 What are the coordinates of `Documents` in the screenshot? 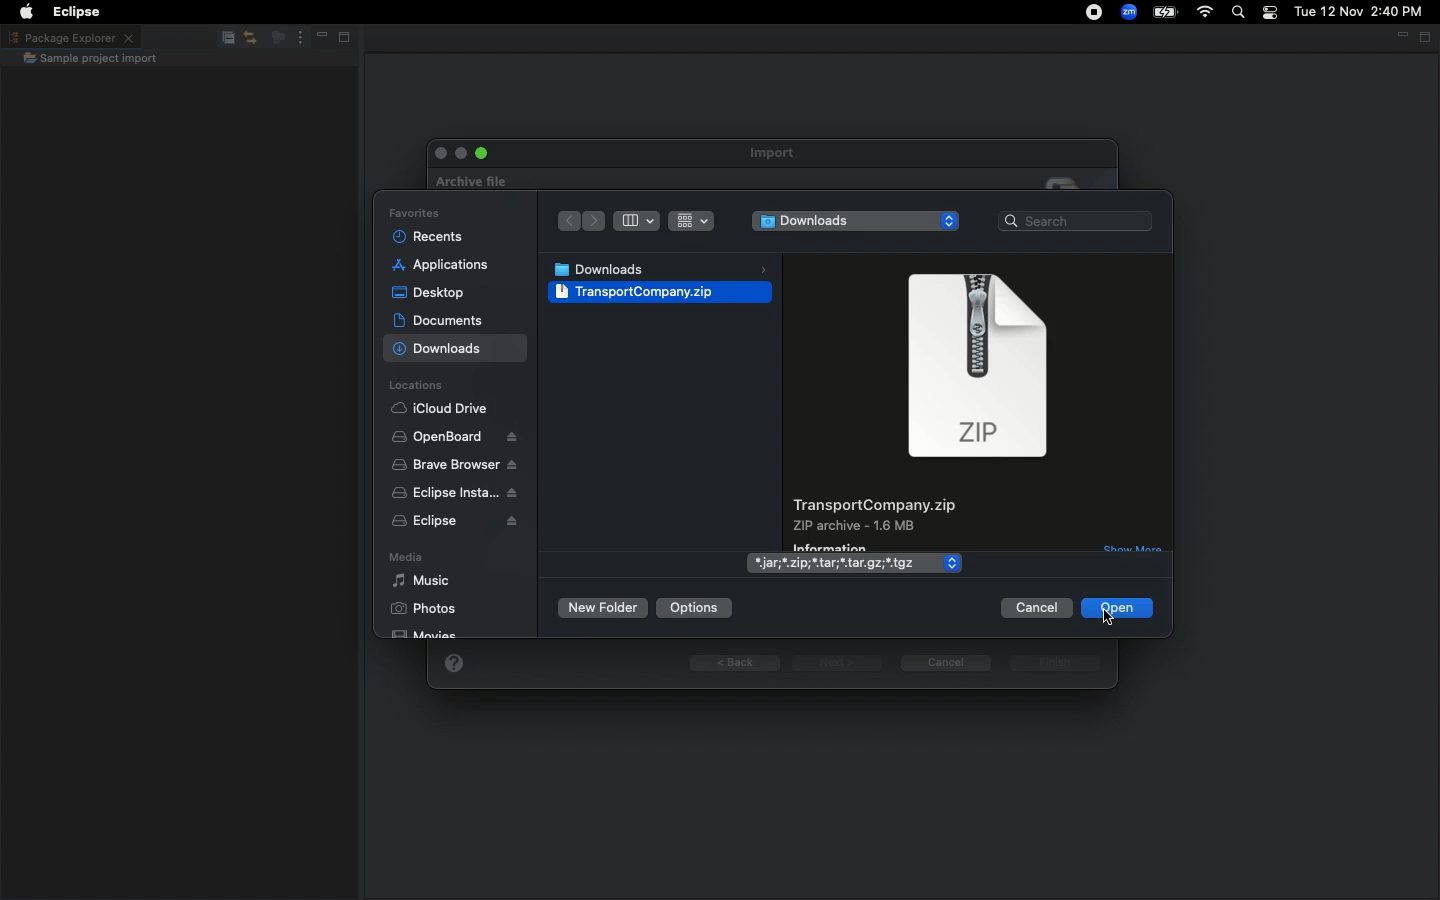 It's located at (440, 320).